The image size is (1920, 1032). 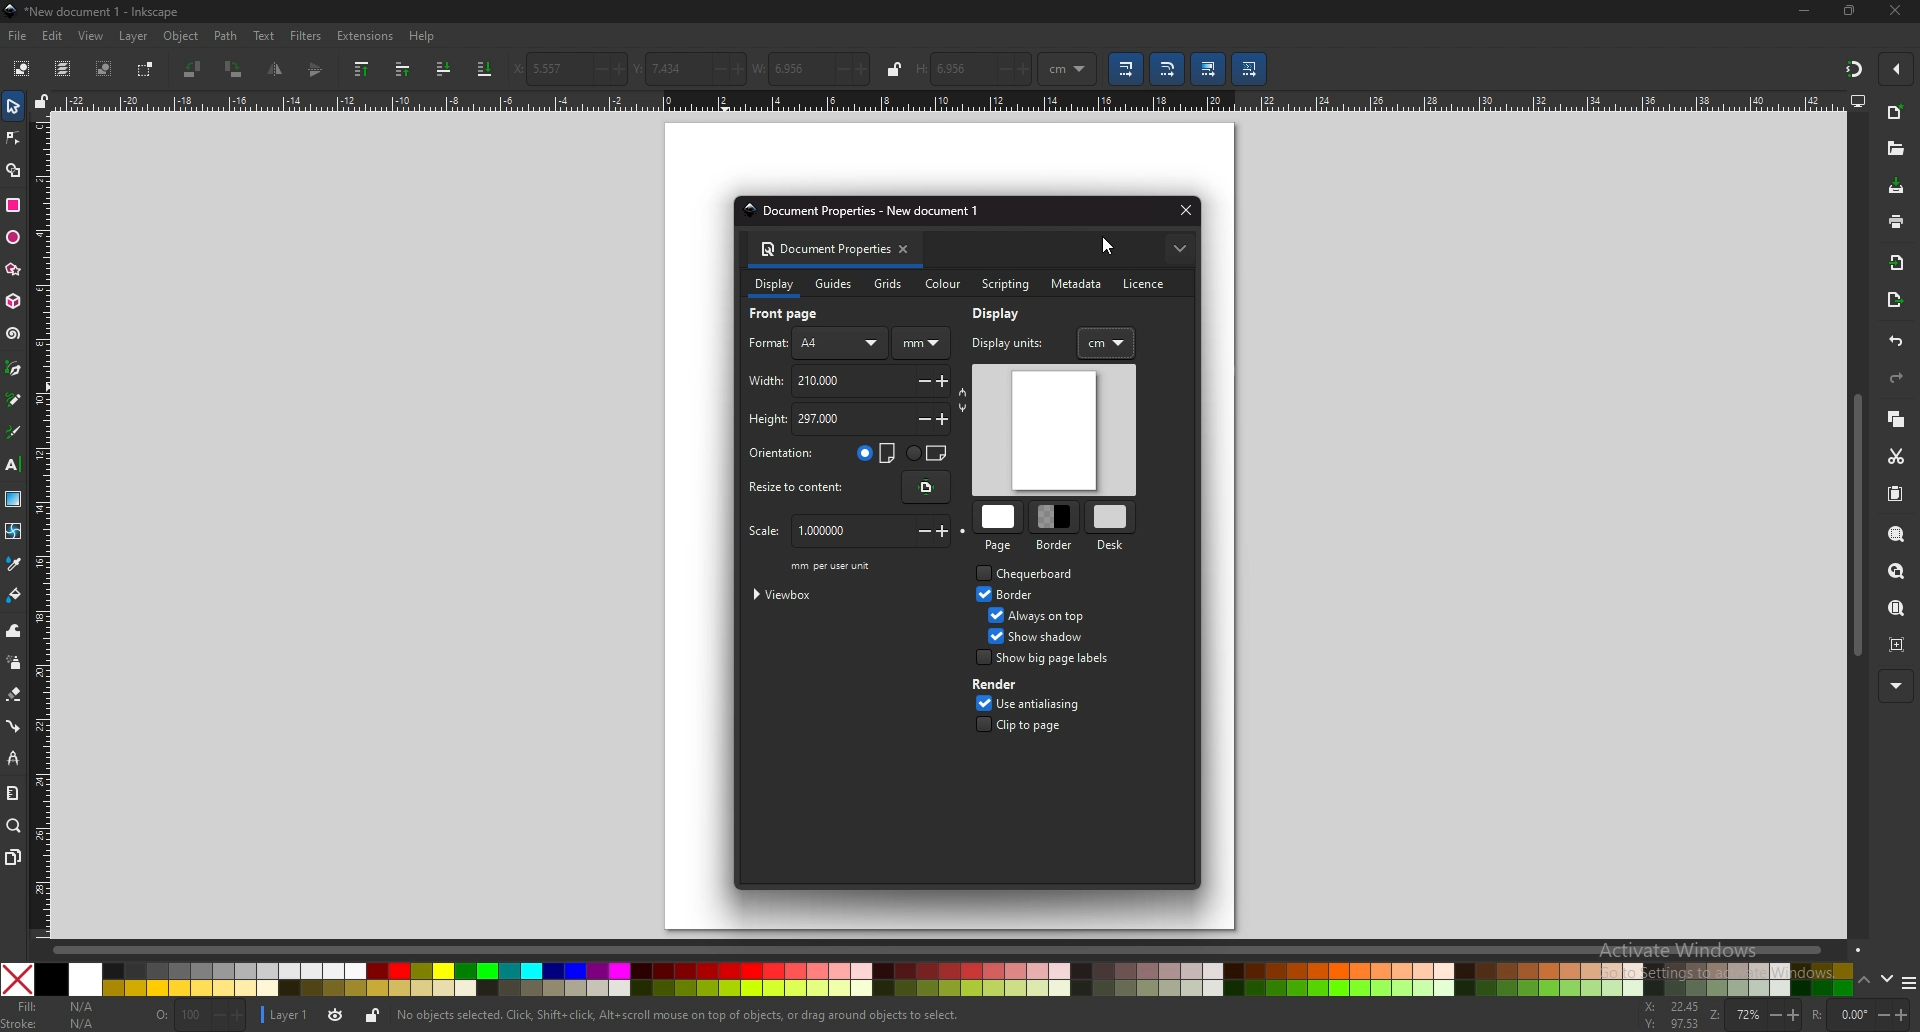 I want to click on page, so click(x=1000, y=529).